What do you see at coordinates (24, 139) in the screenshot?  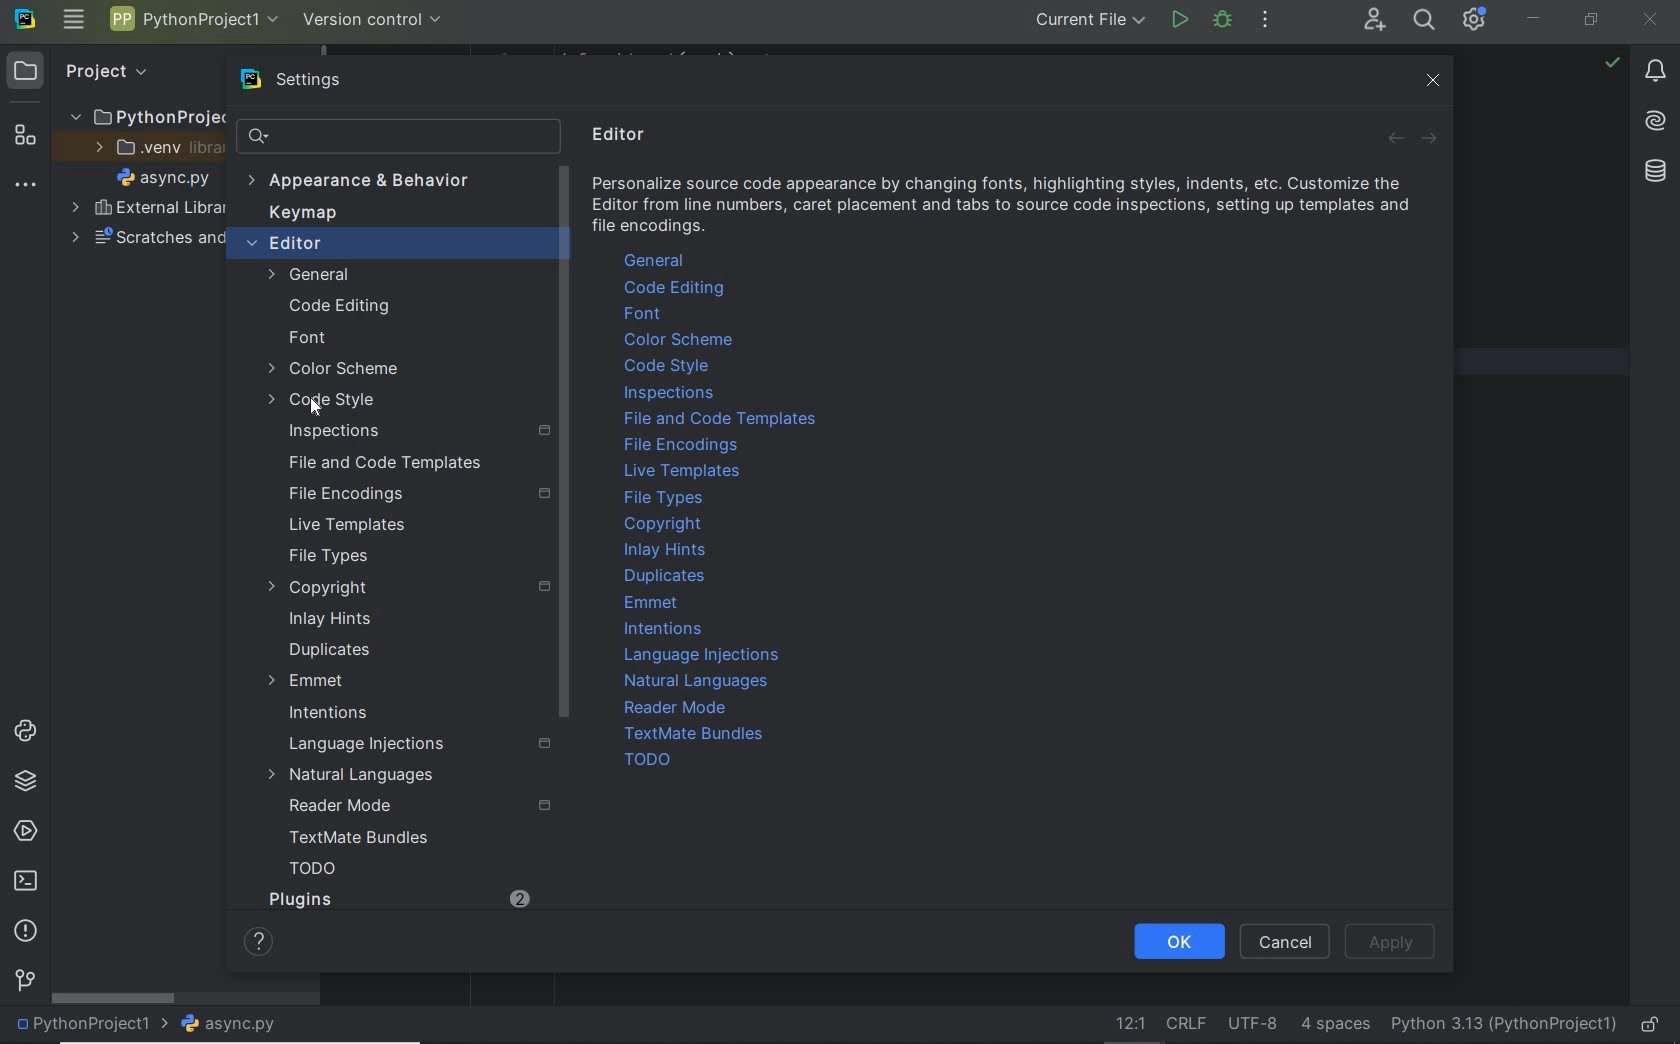 I see `structure` at bounding box center [24, 139].